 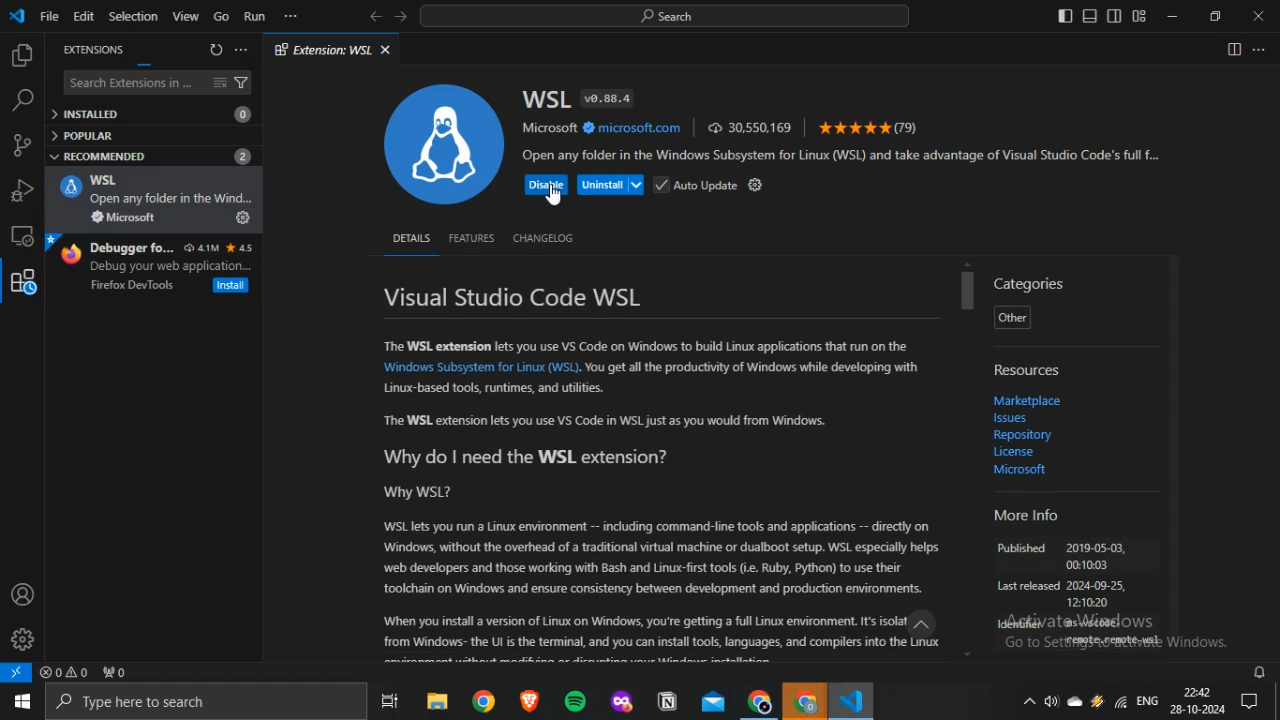 What do you see at coordinates (123, 217) in the screenshot?
I see `Microsoft` at bounding box center [123, 217].